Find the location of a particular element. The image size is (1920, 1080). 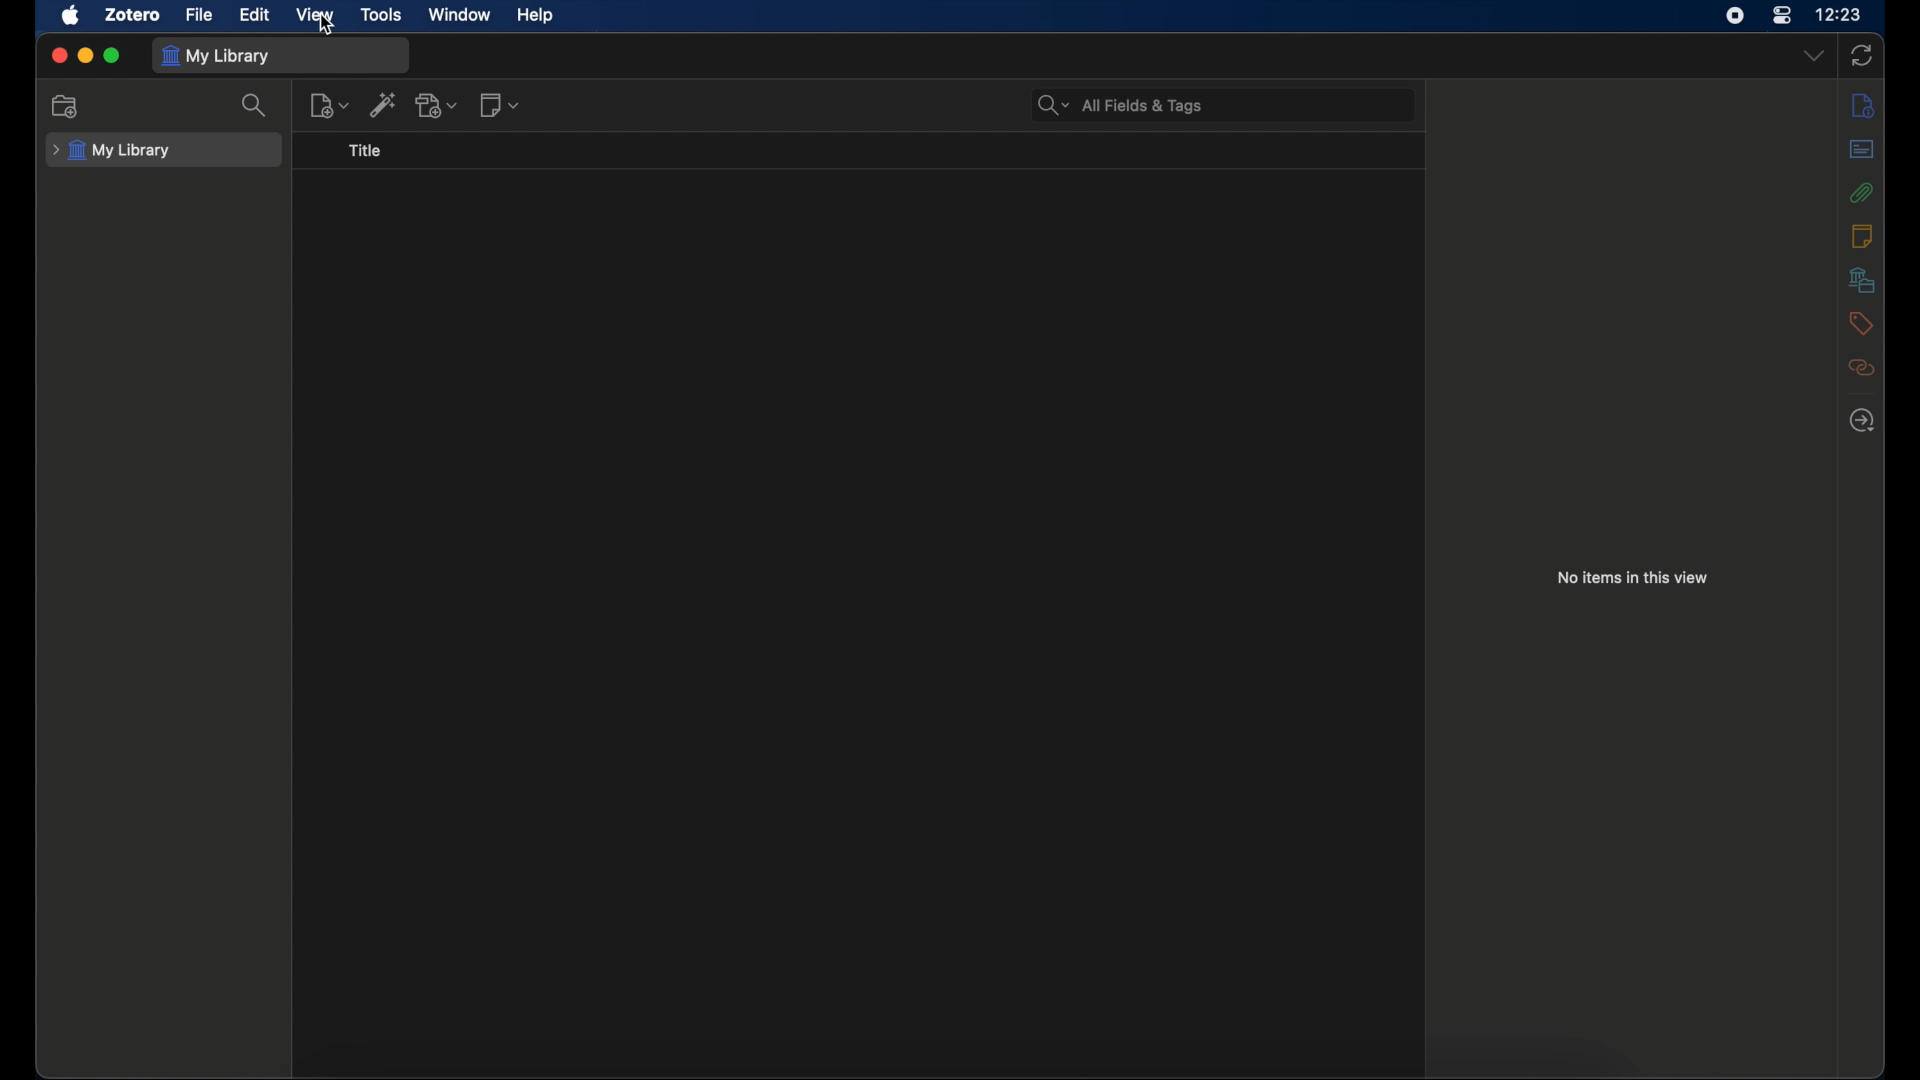

minimize is located at coordinates (86, 55).